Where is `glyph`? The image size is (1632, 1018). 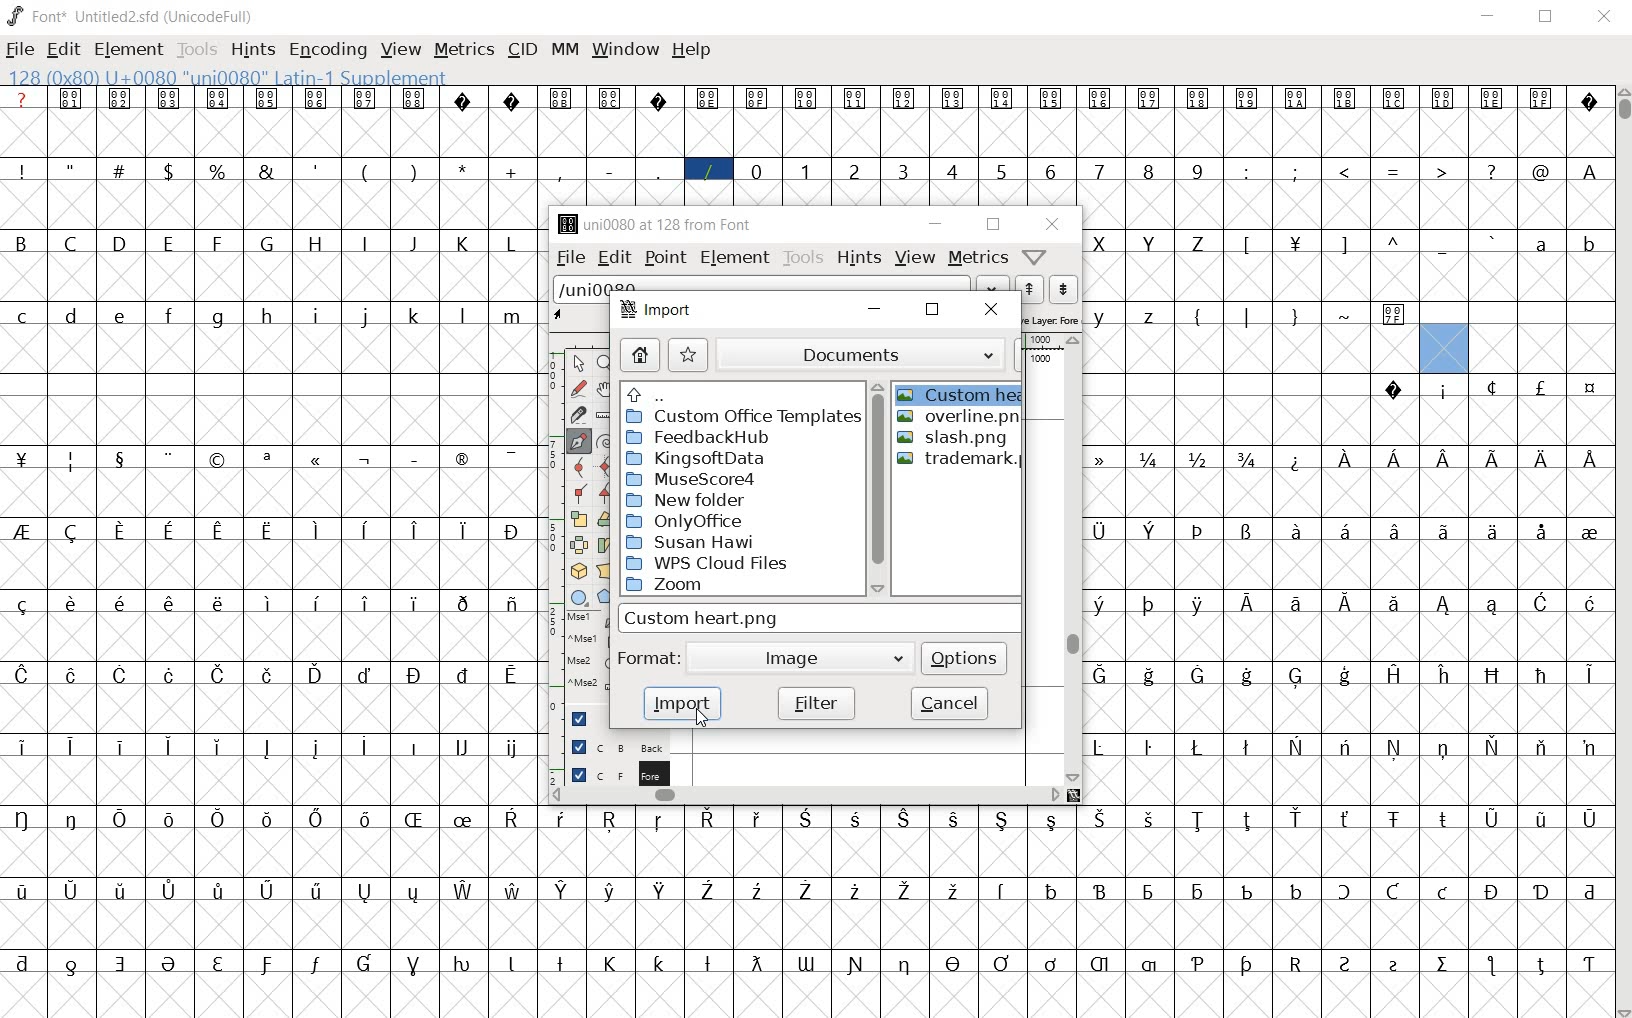
glyph is located at coordinates (71, 533).